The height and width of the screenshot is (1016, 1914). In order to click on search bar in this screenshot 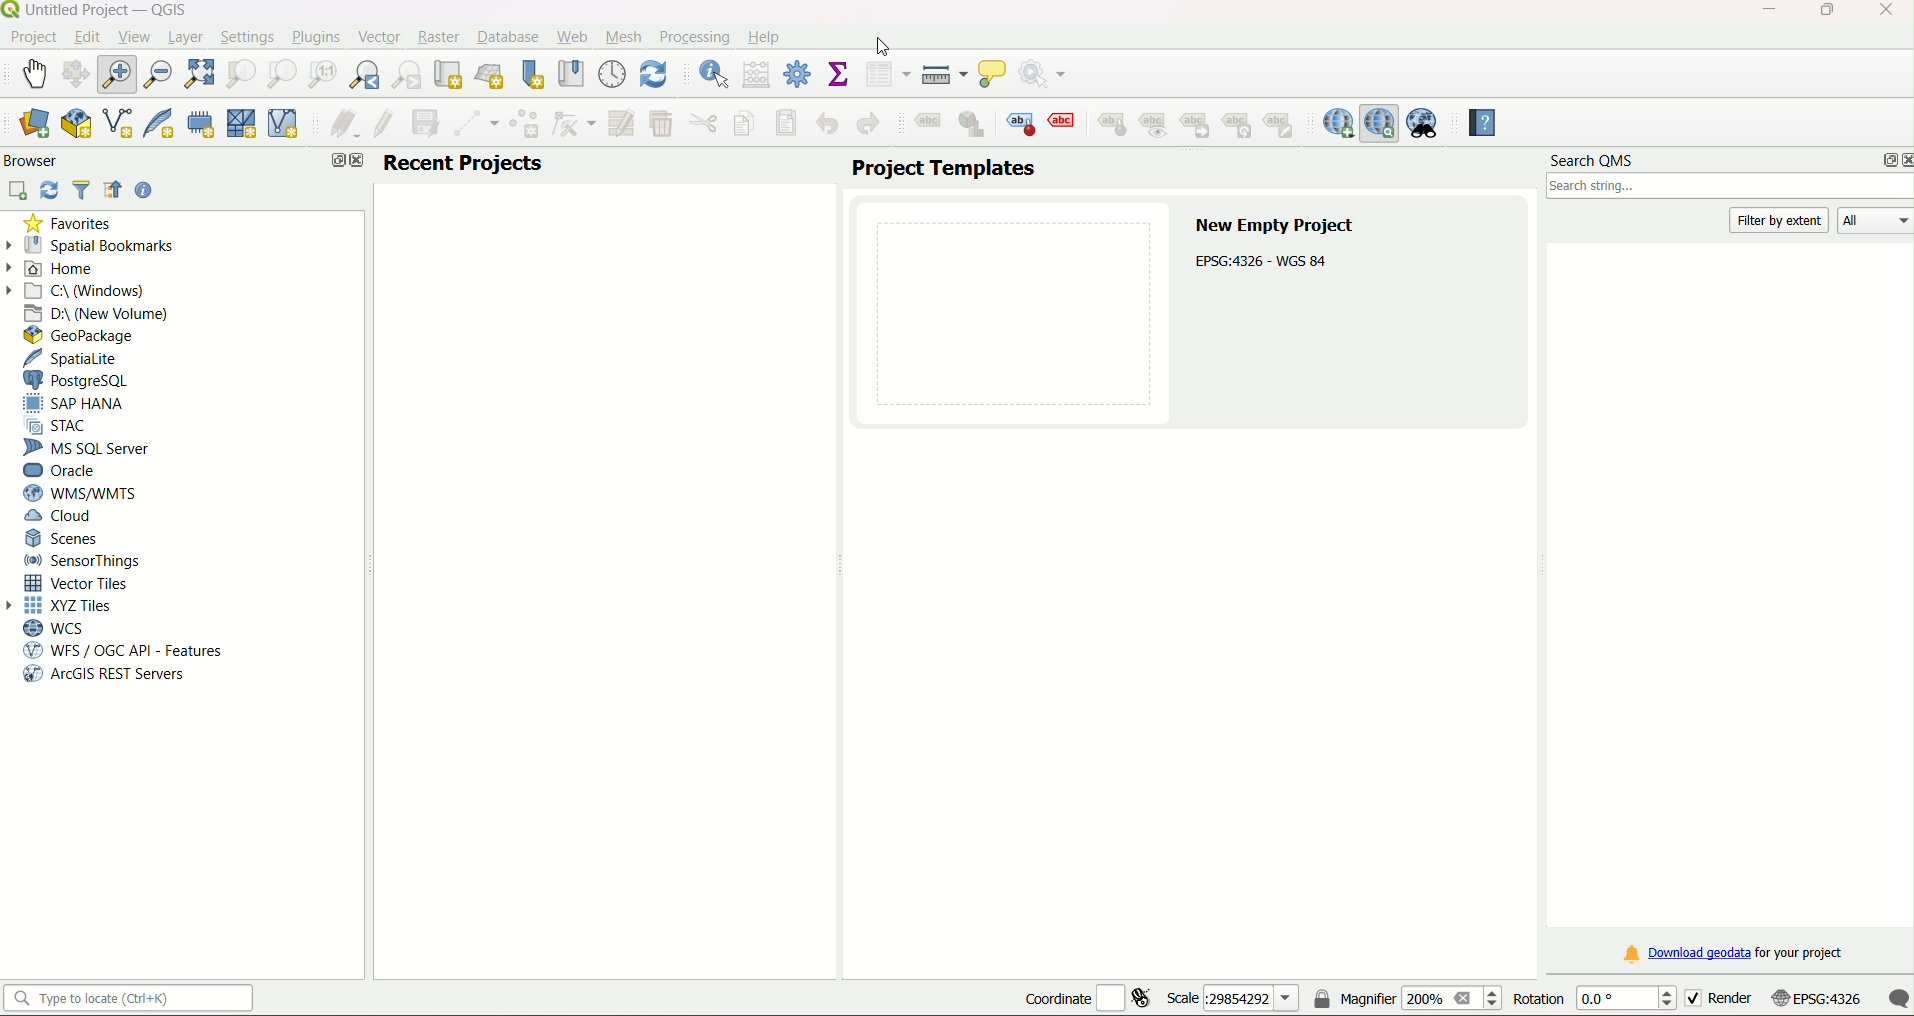, I will do `click(133, 999)`.